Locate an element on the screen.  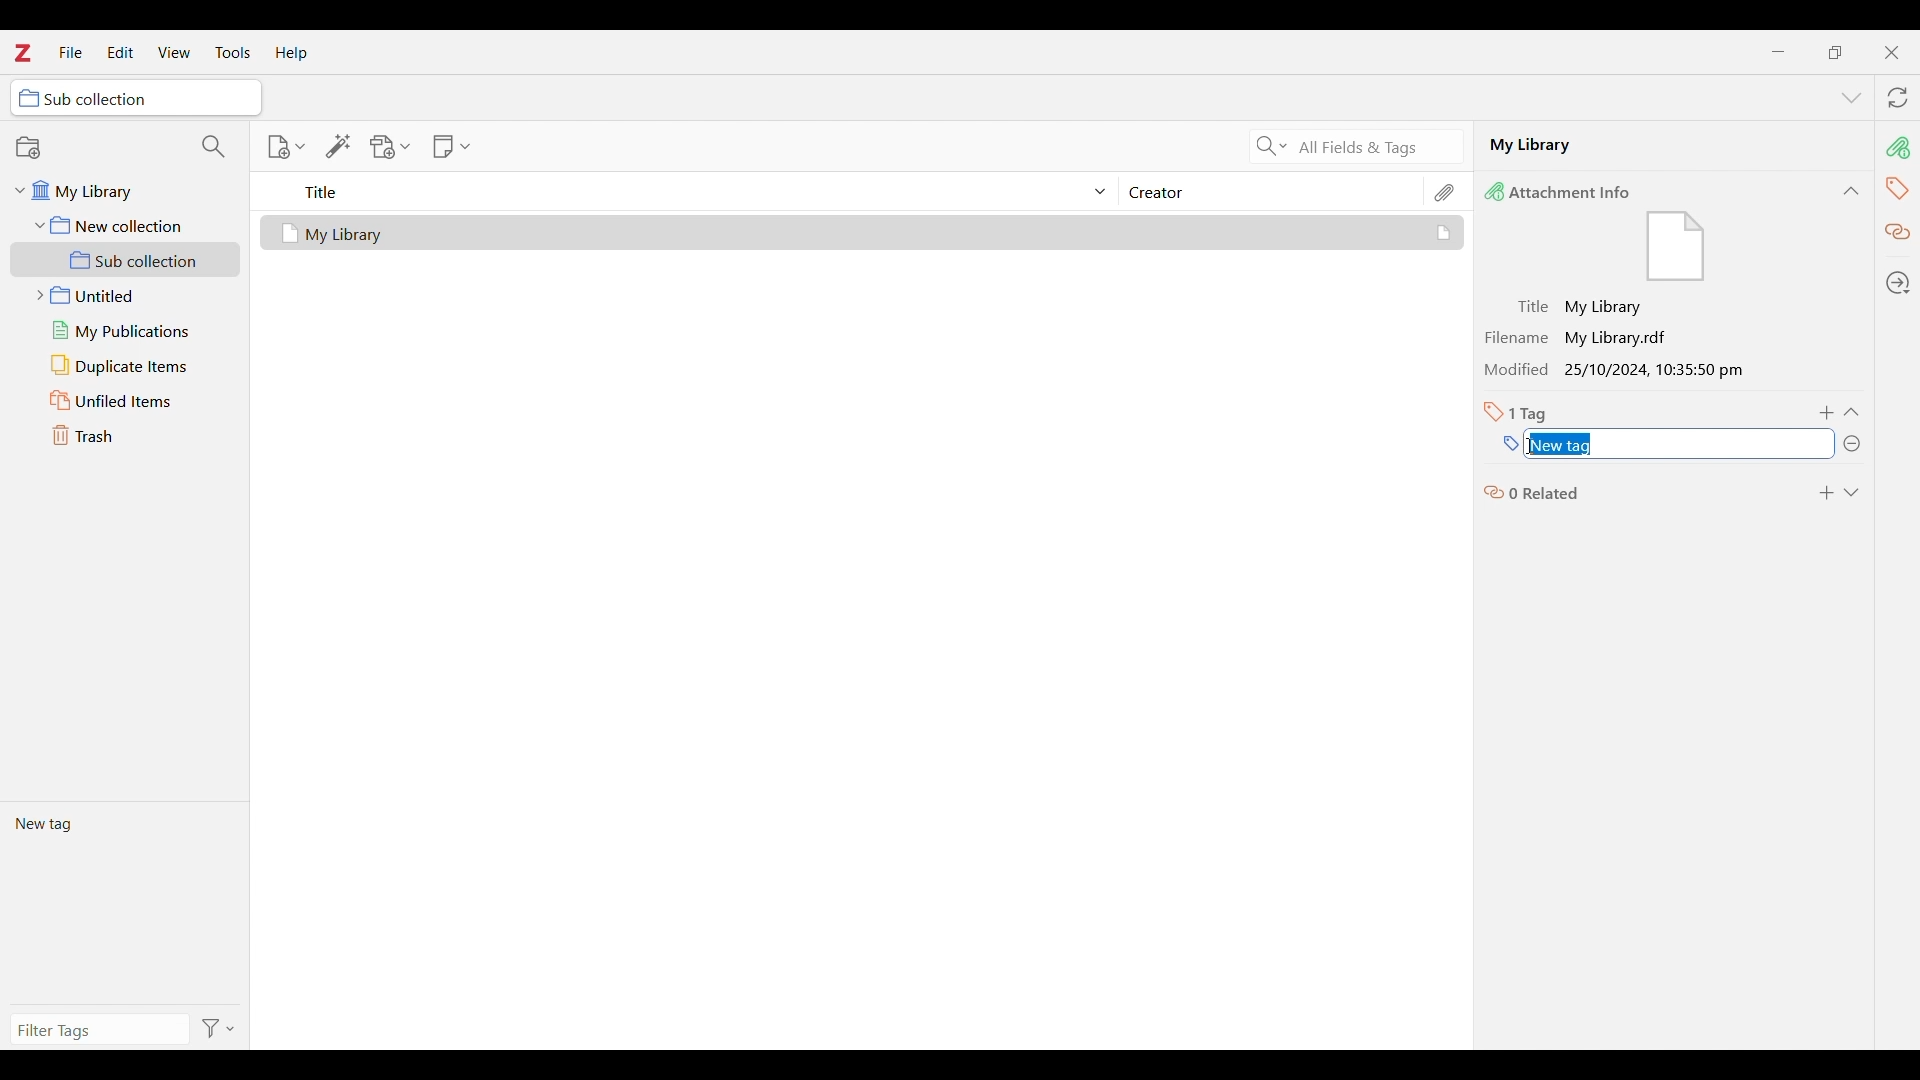
Trash folder is located at coordinates (125, 435).